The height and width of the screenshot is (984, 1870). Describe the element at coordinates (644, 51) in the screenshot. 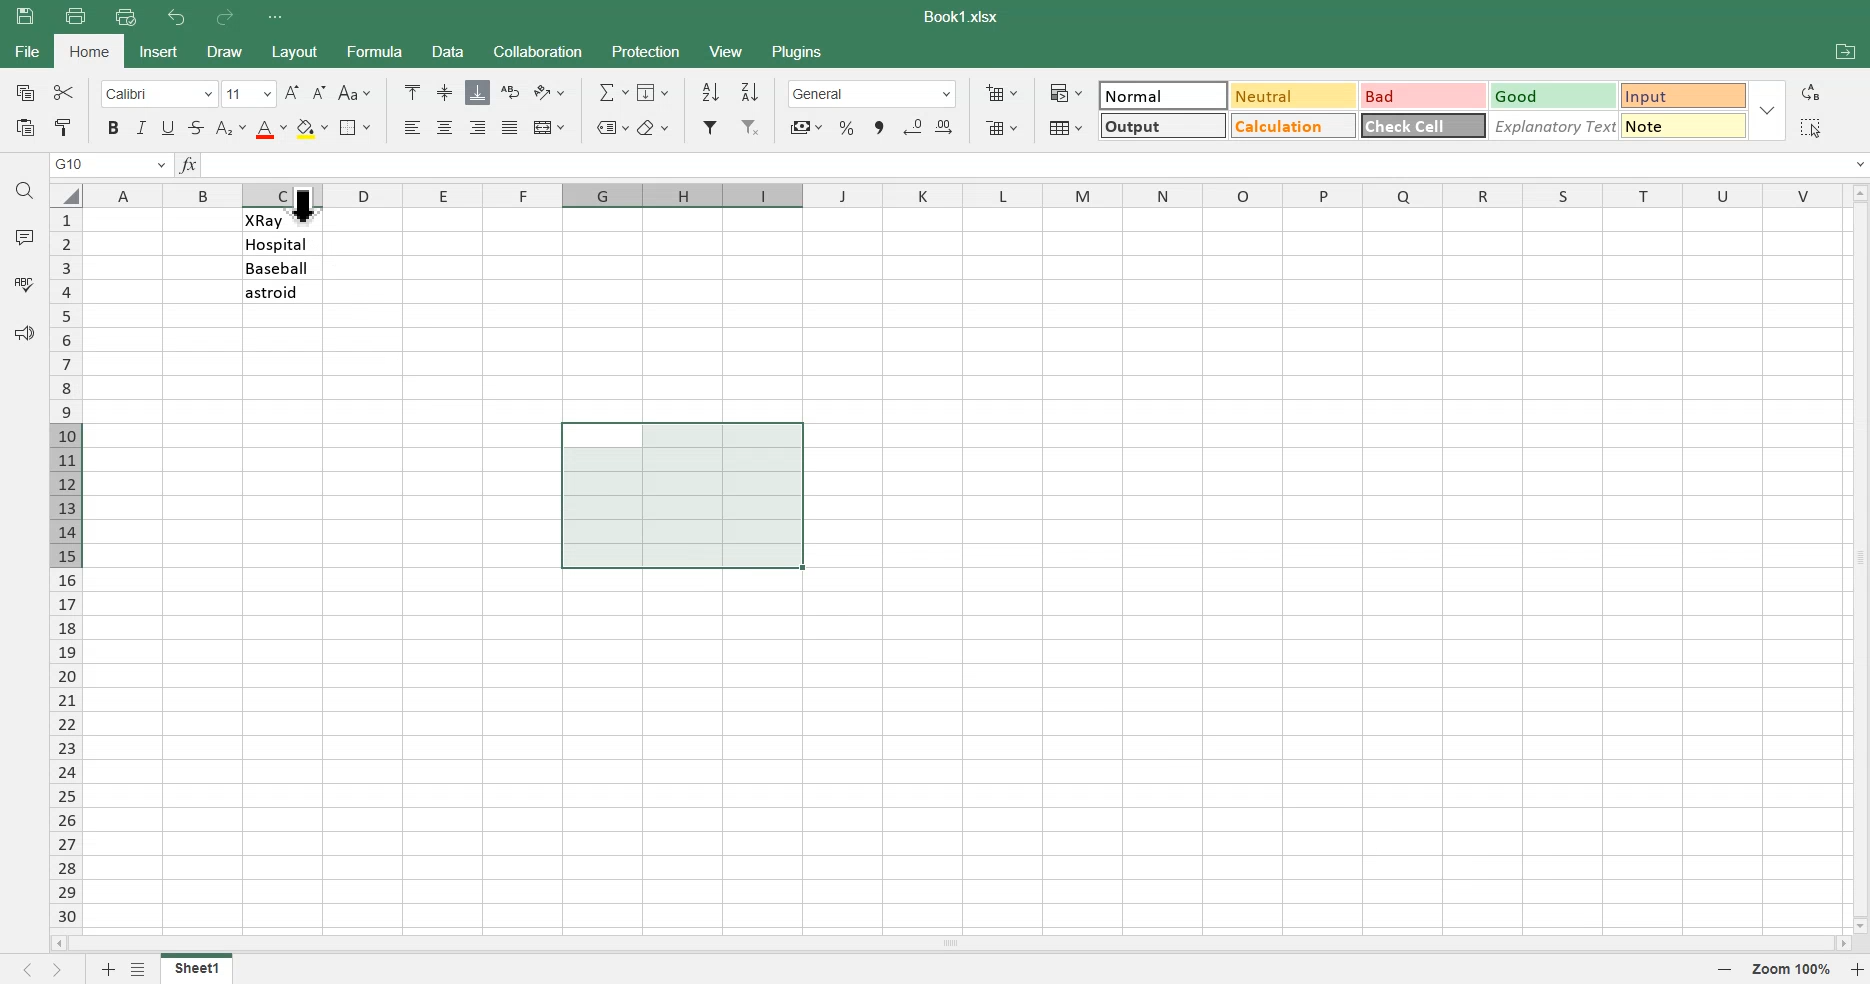

I see `Protection` at that location.